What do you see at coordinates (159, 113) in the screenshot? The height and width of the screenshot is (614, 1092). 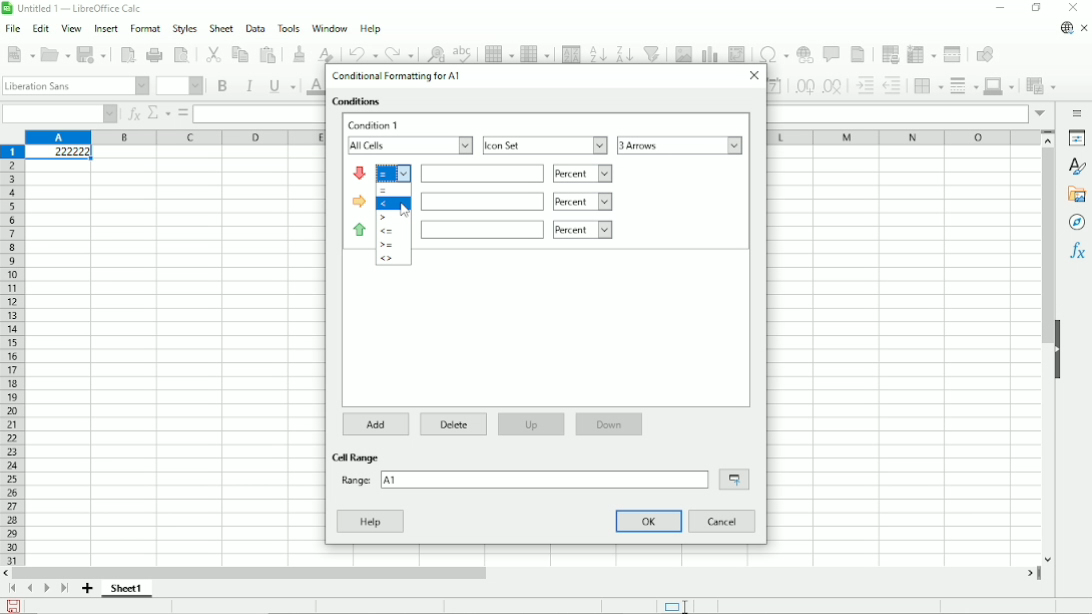 I see `Select function` at bounding box center [159, 113].